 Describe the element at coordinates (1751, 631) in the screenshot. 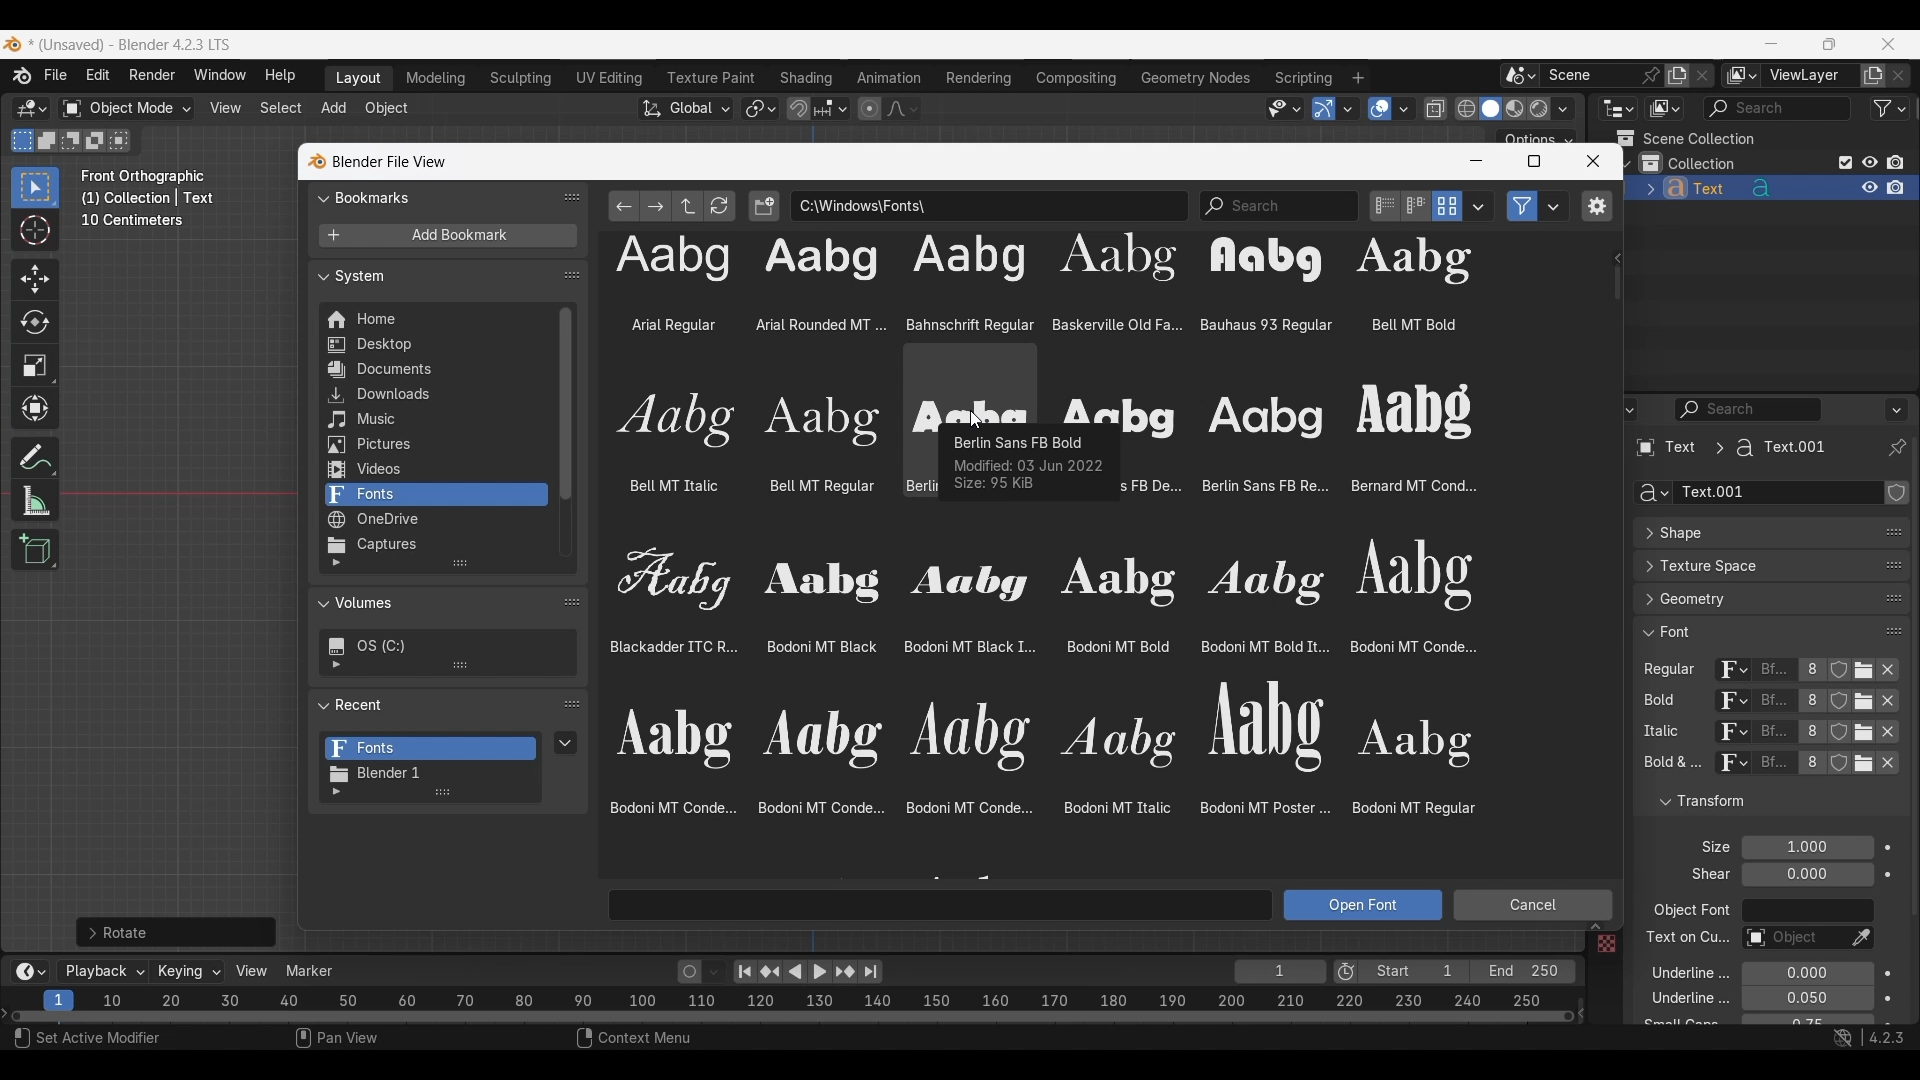

I see `Click to collapse Font` at that location.